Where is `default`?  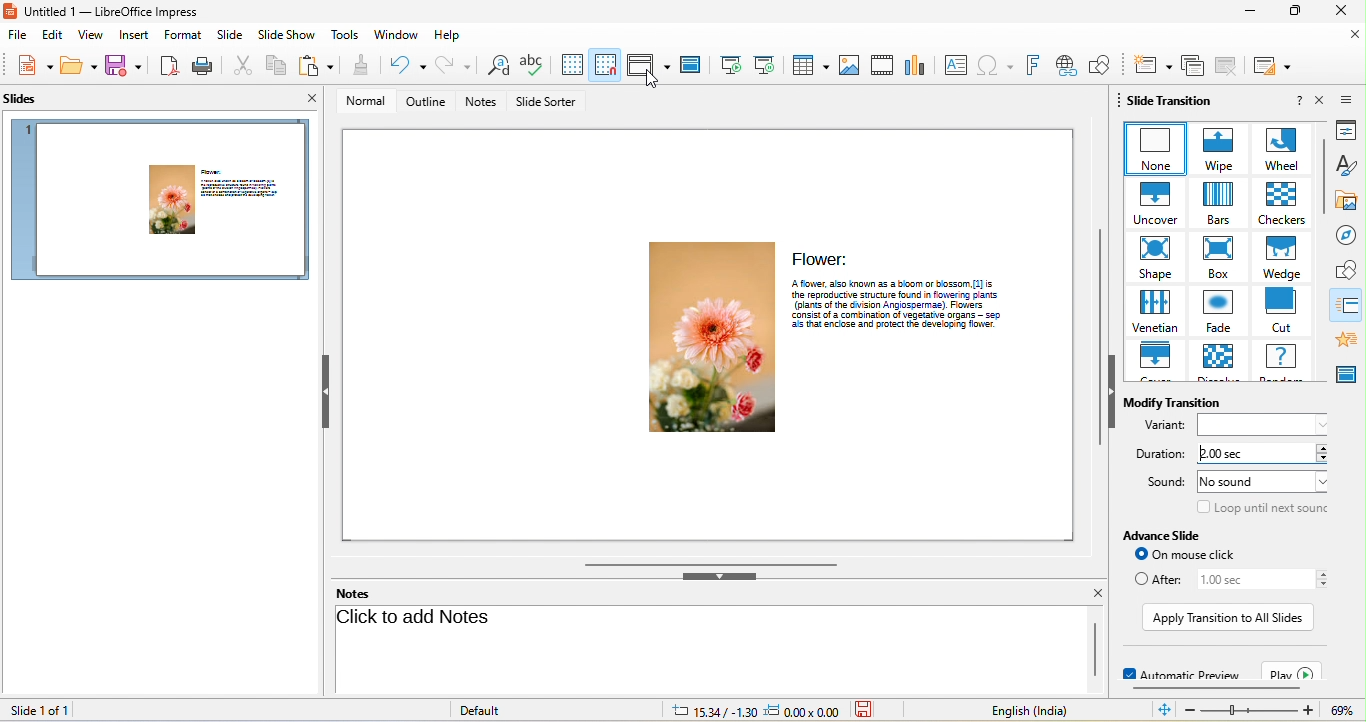
default is located at coordinates (509, 711).